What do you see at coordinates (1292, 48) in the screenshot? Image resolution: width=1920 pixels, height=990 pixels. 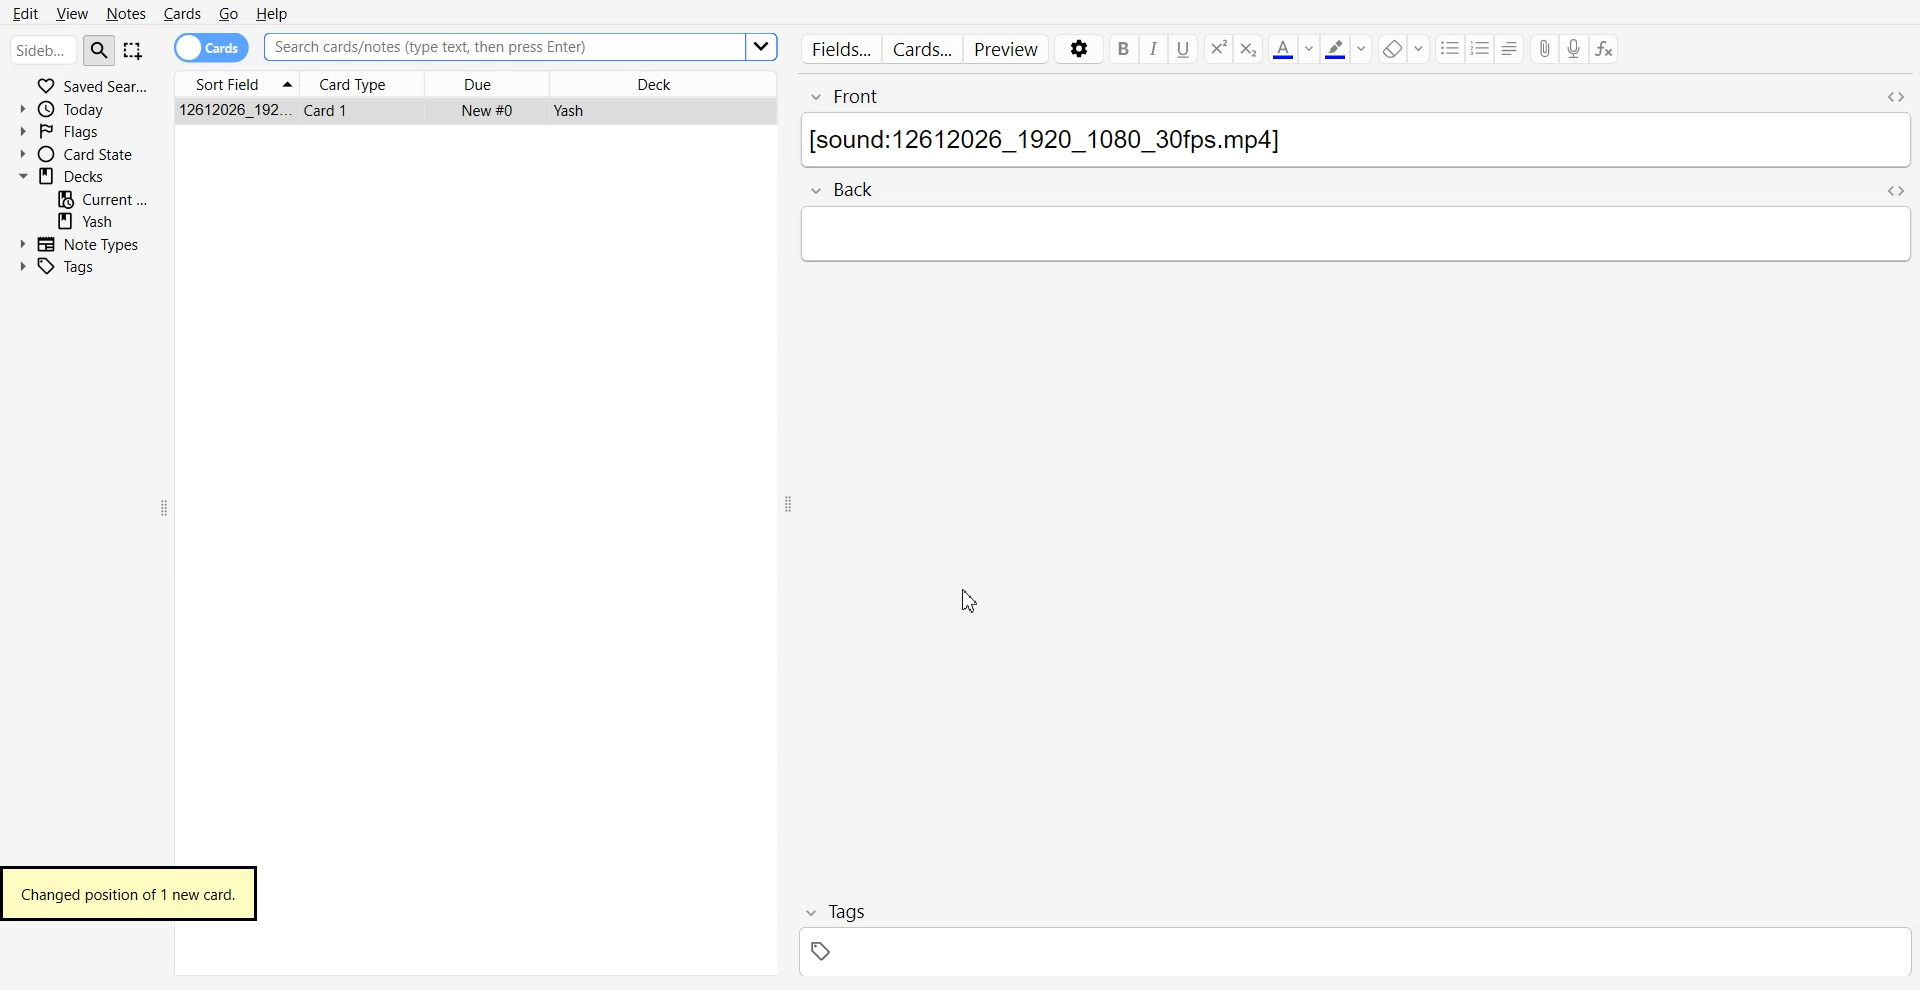 I see `Text Color` at bounding box center [1292, 48].